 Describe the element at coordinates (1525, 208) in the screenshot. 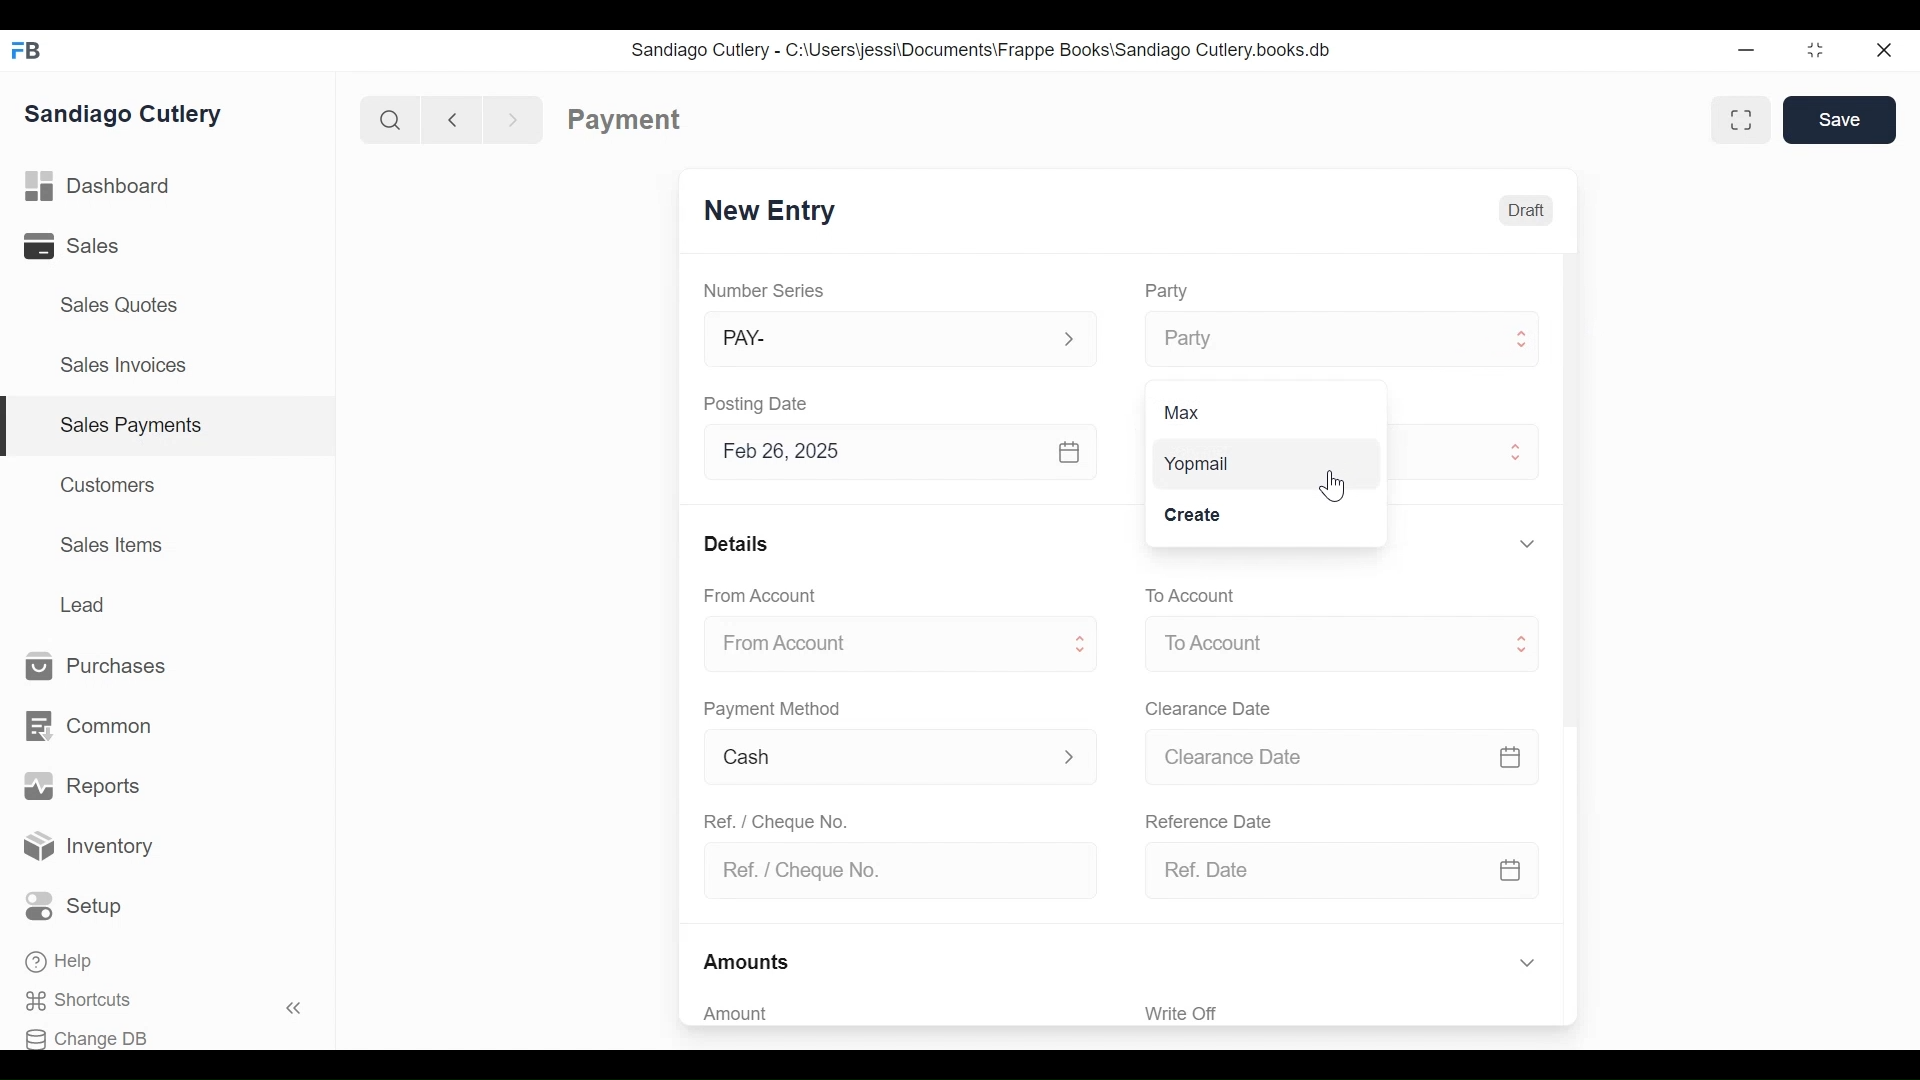

I see `Draft` at that location.